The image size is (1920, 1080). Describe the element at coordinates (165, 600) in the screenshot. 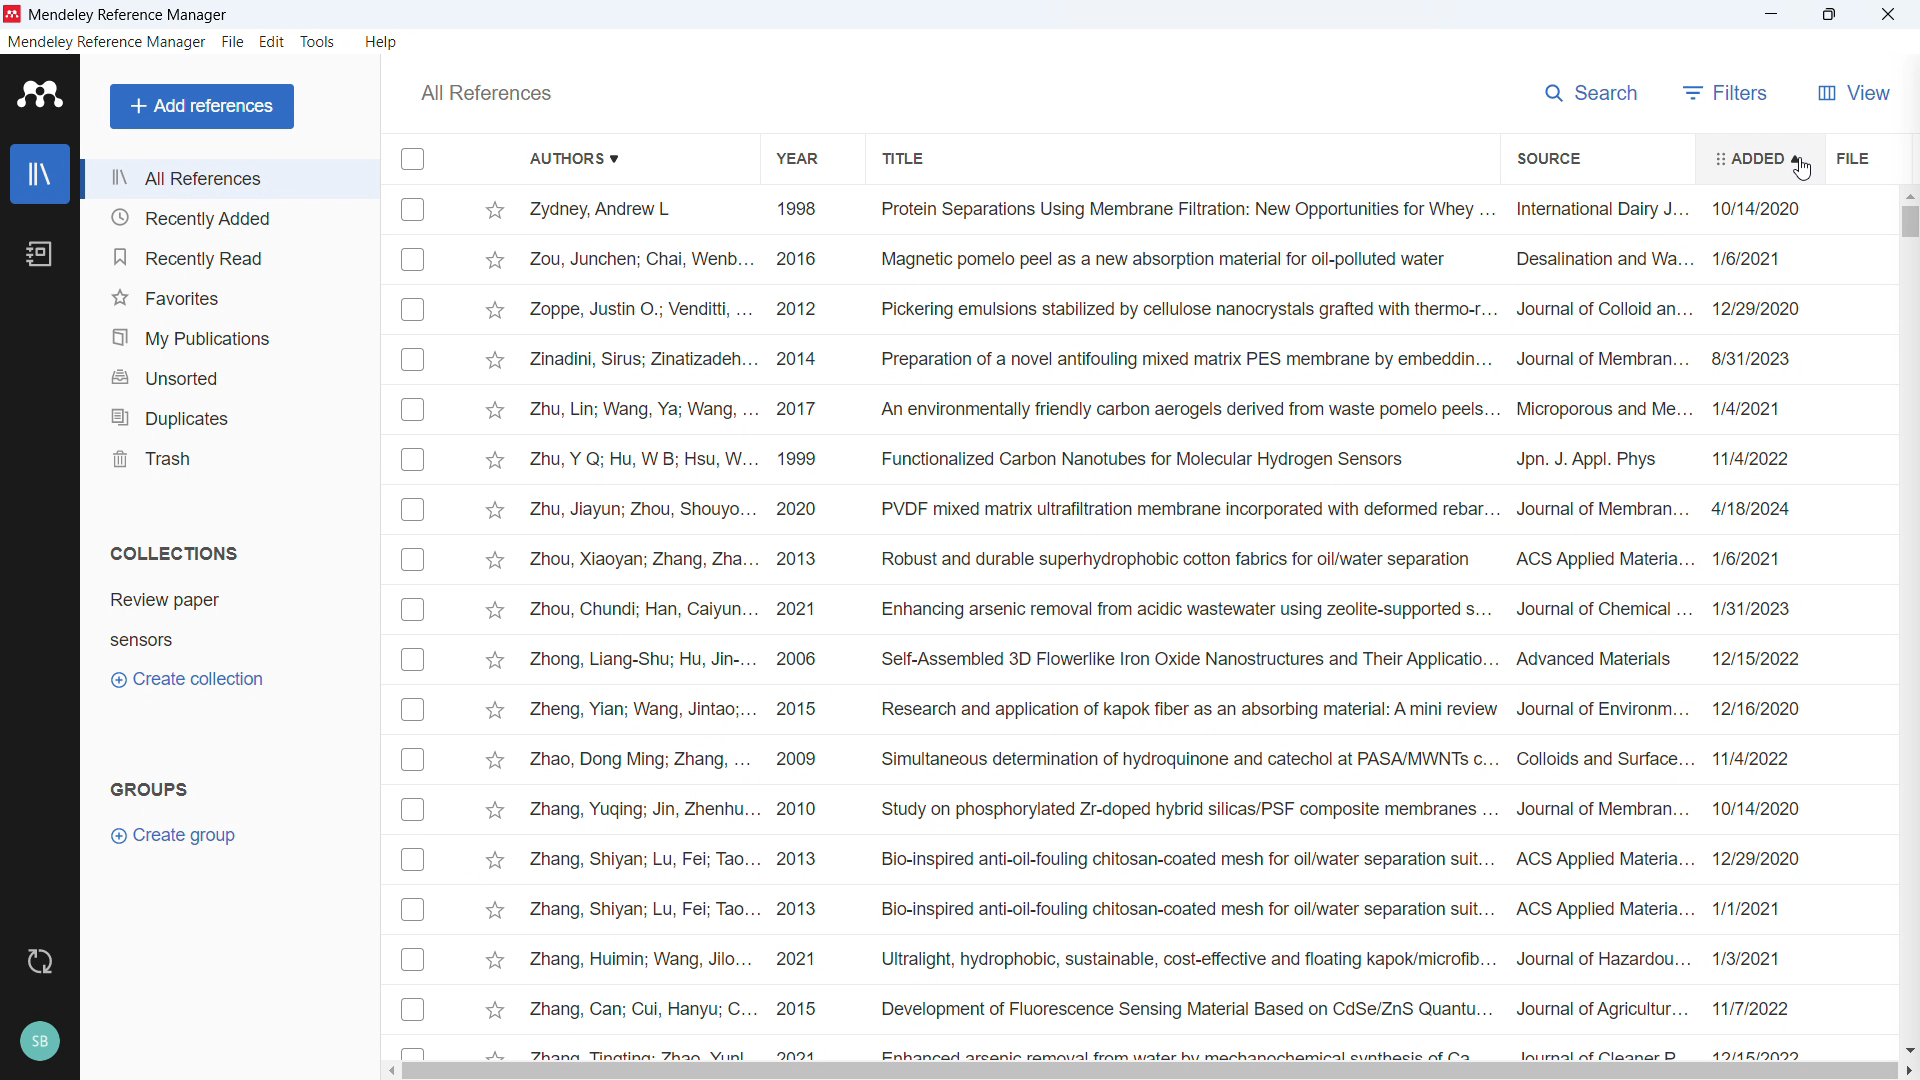

I see `Review paper` at that location.